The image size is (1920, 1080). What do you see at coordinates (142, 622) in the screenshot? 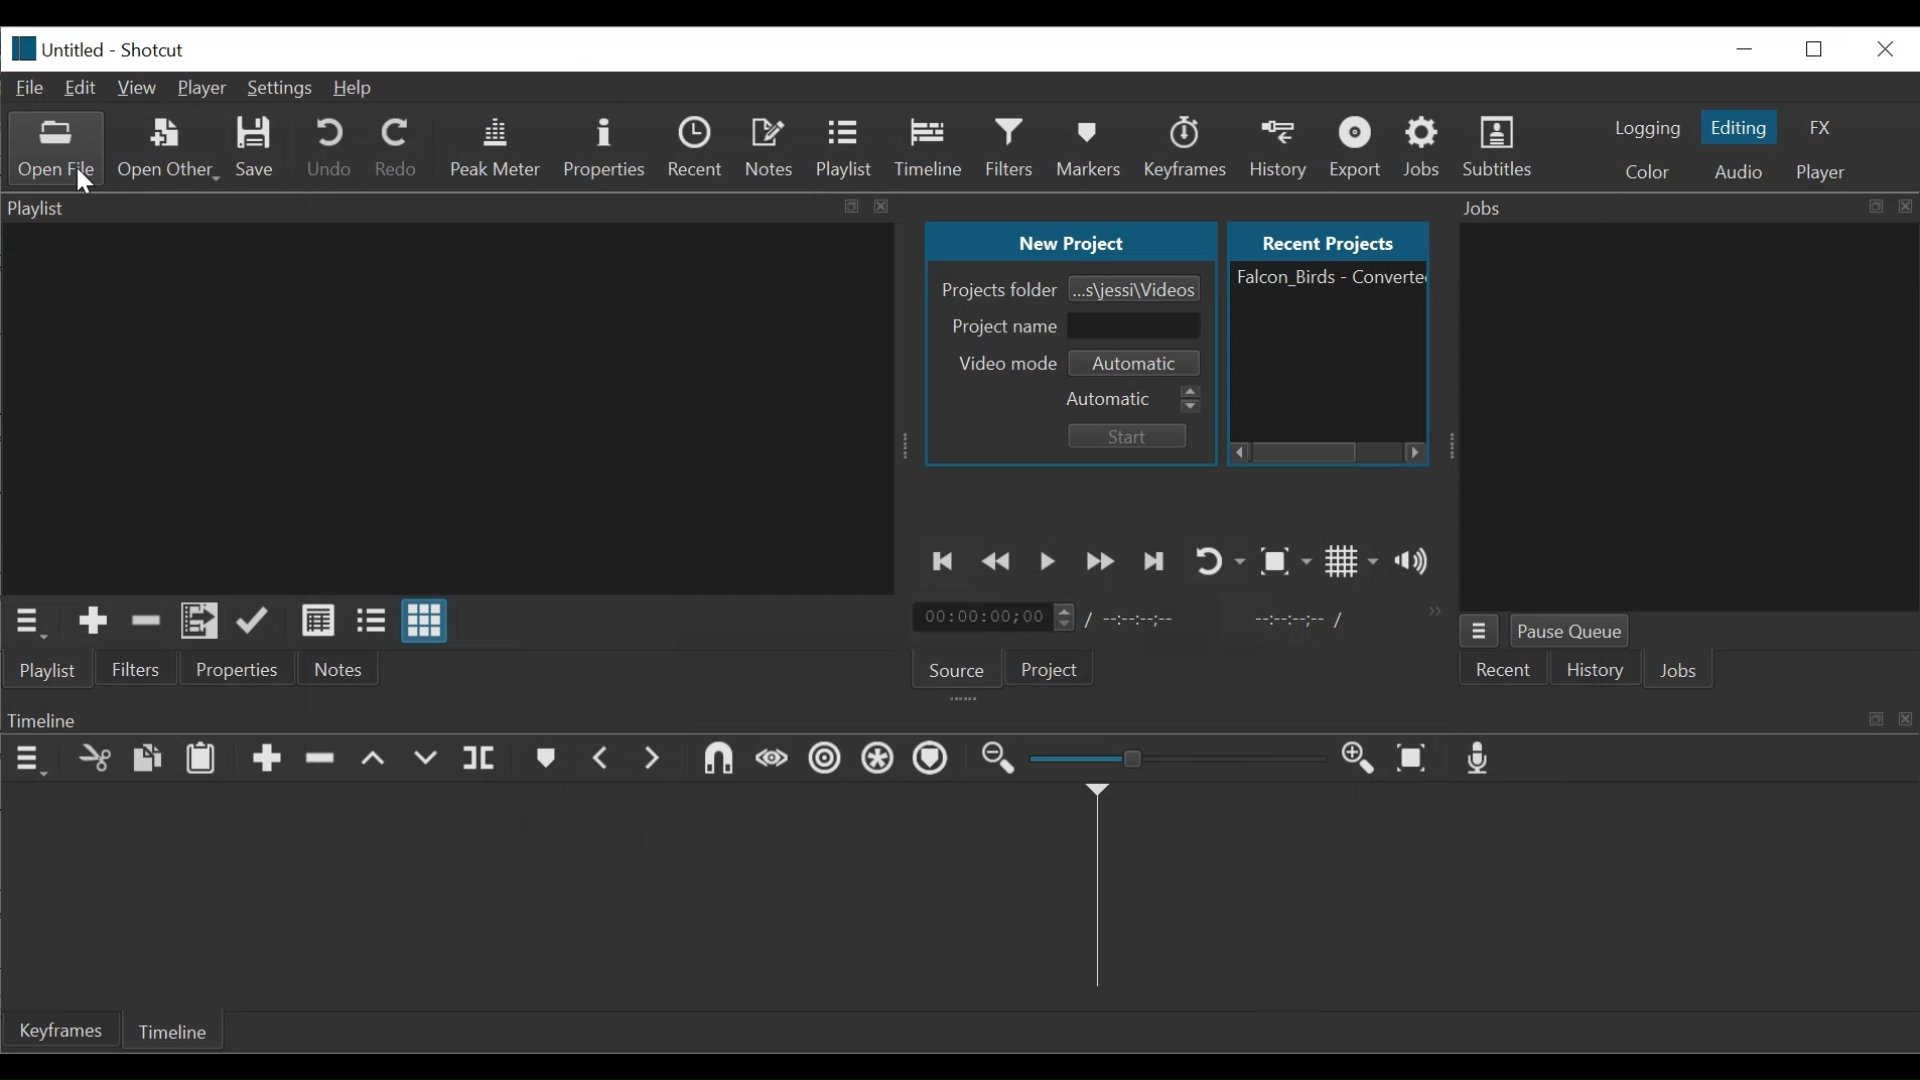
I see `Remove cut` at bounding box center [142, 622].